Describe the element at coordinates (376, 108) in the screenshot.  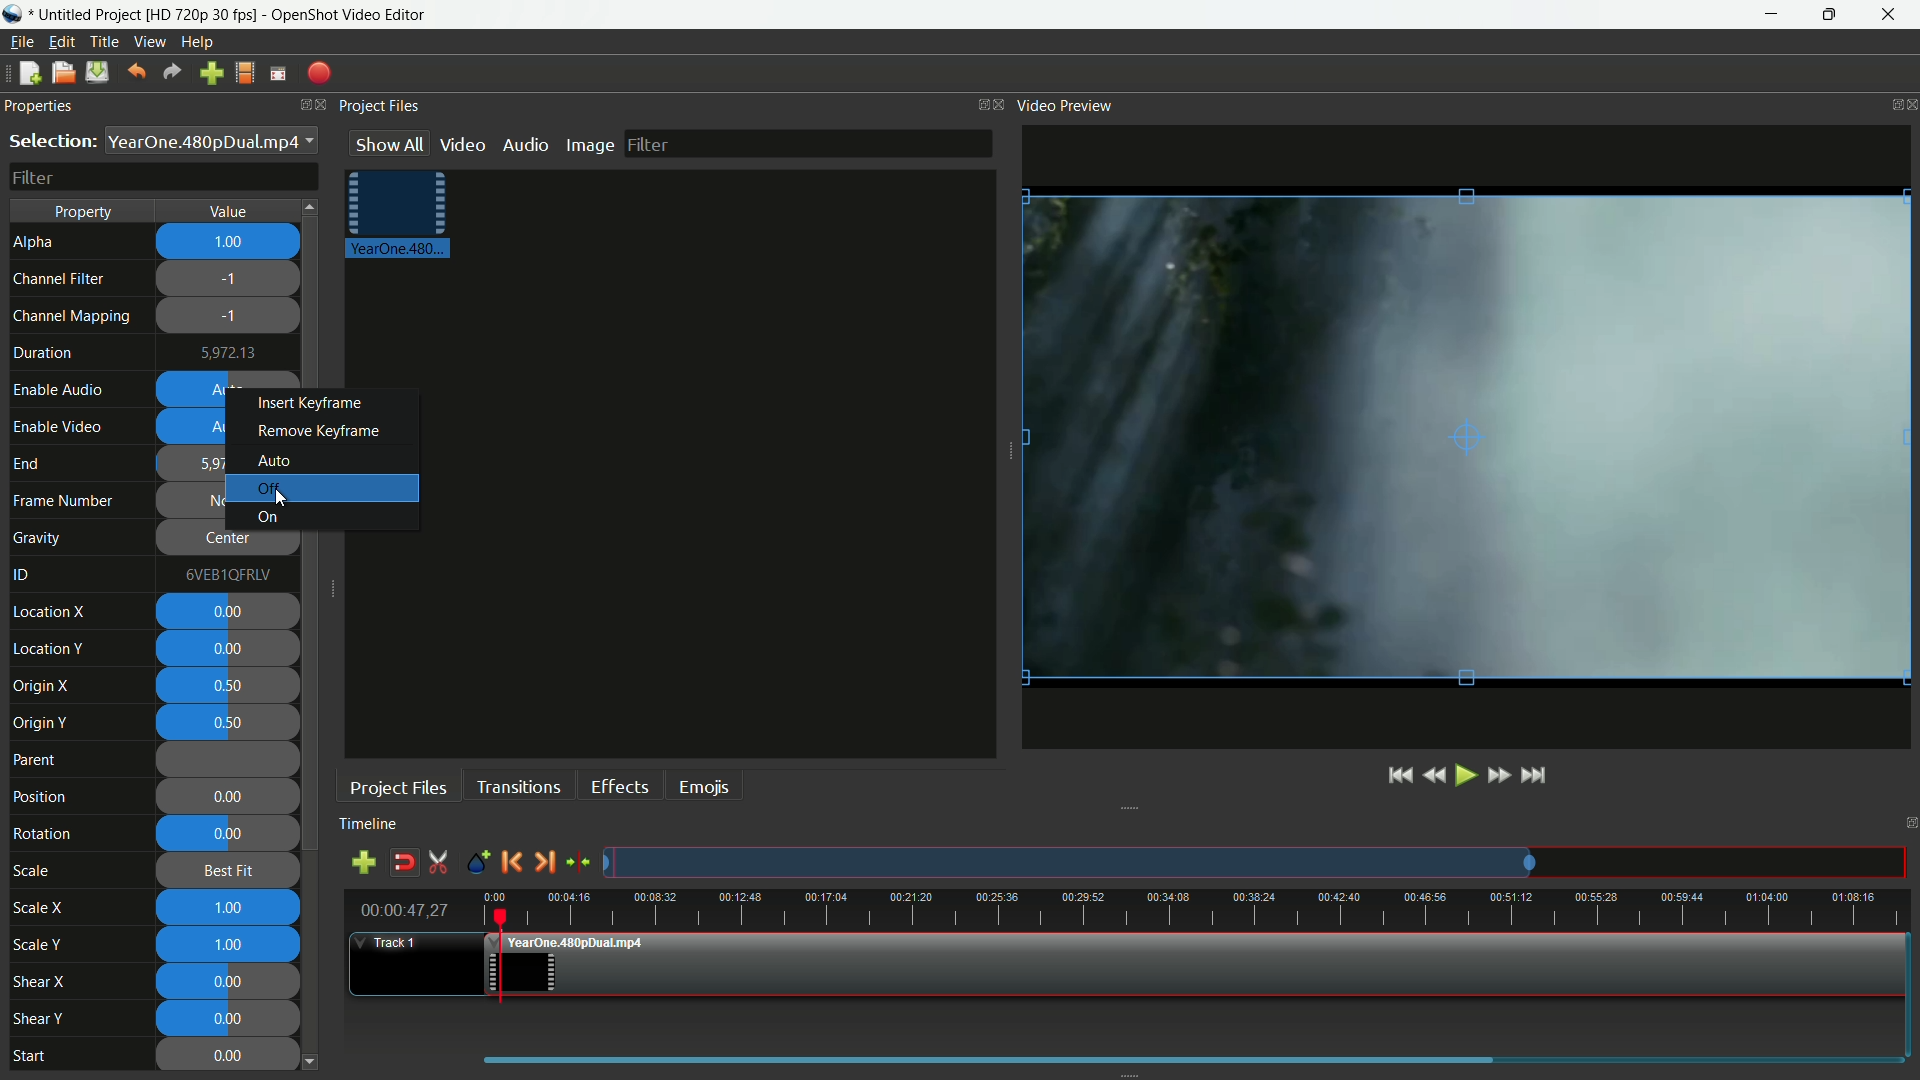
I see `project Files` at that location.